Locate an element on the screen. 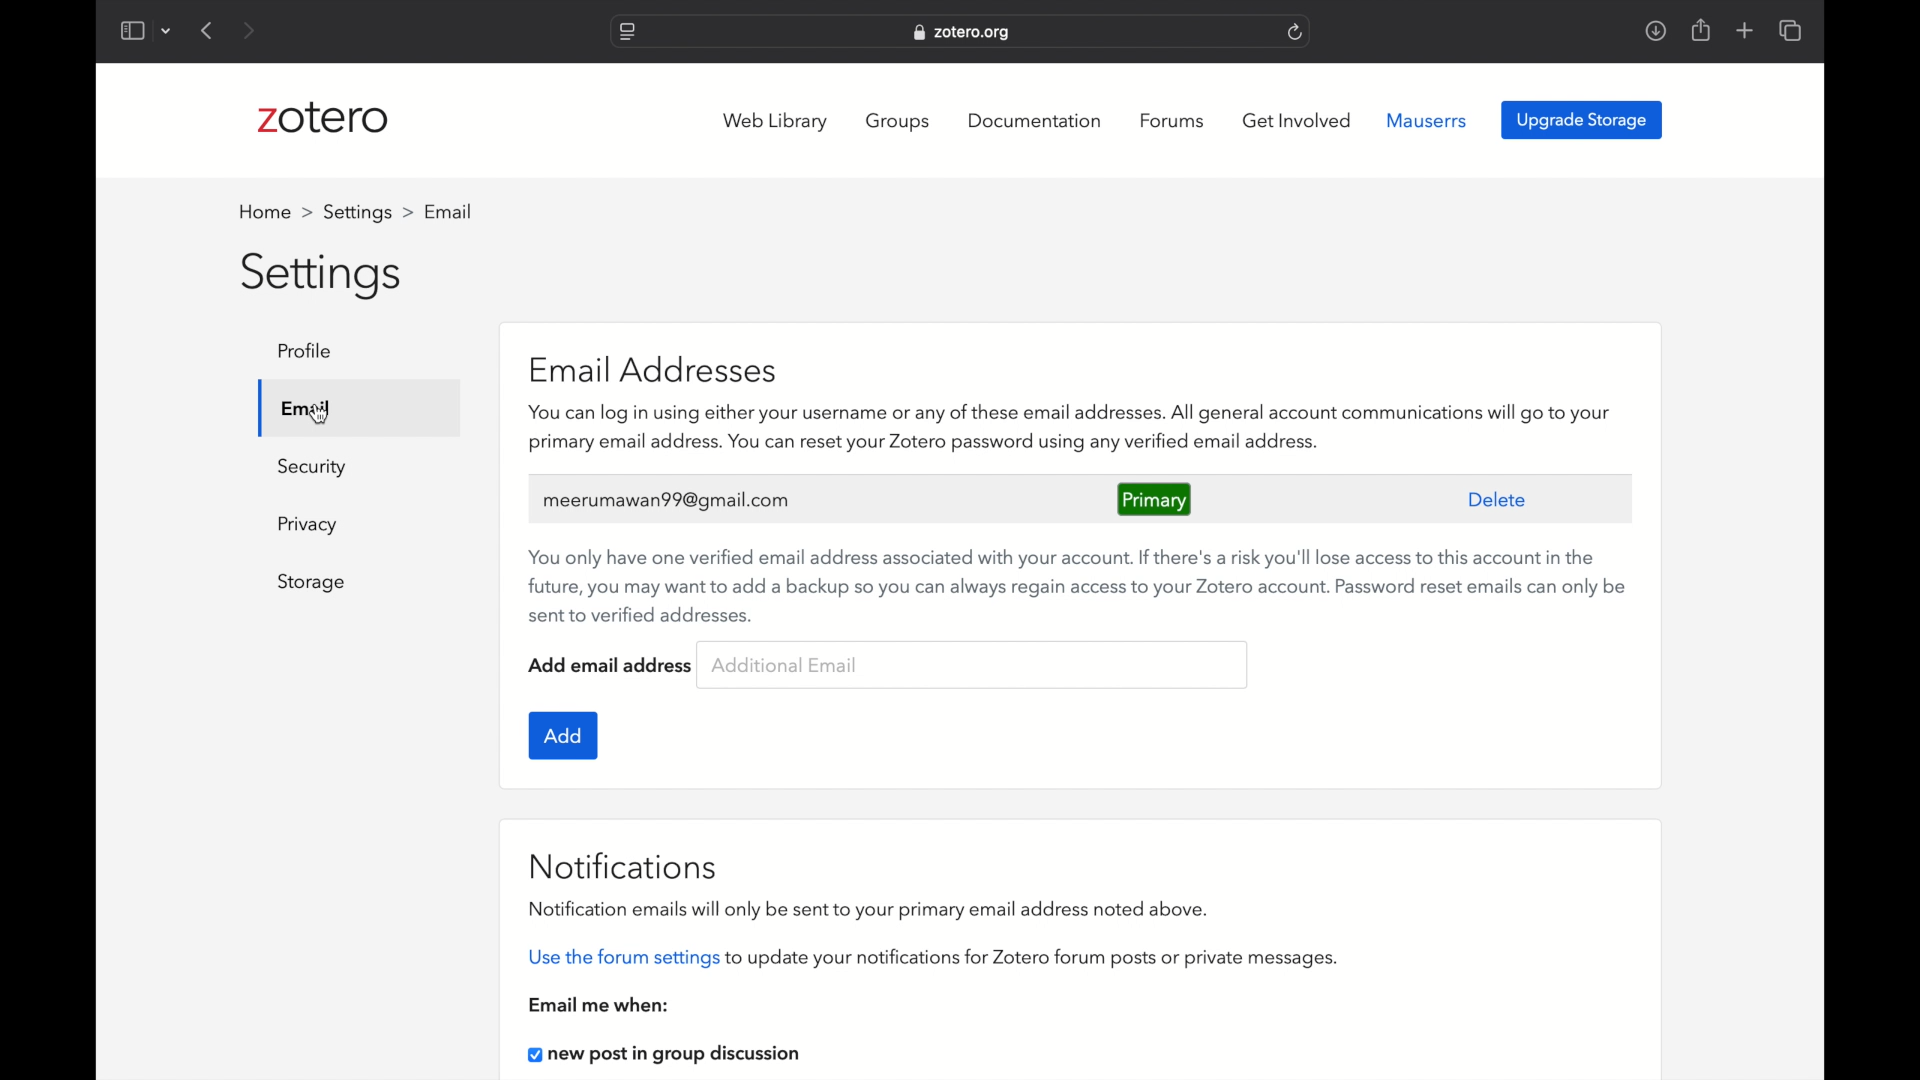  cursor is located at coordinates (319, 414).